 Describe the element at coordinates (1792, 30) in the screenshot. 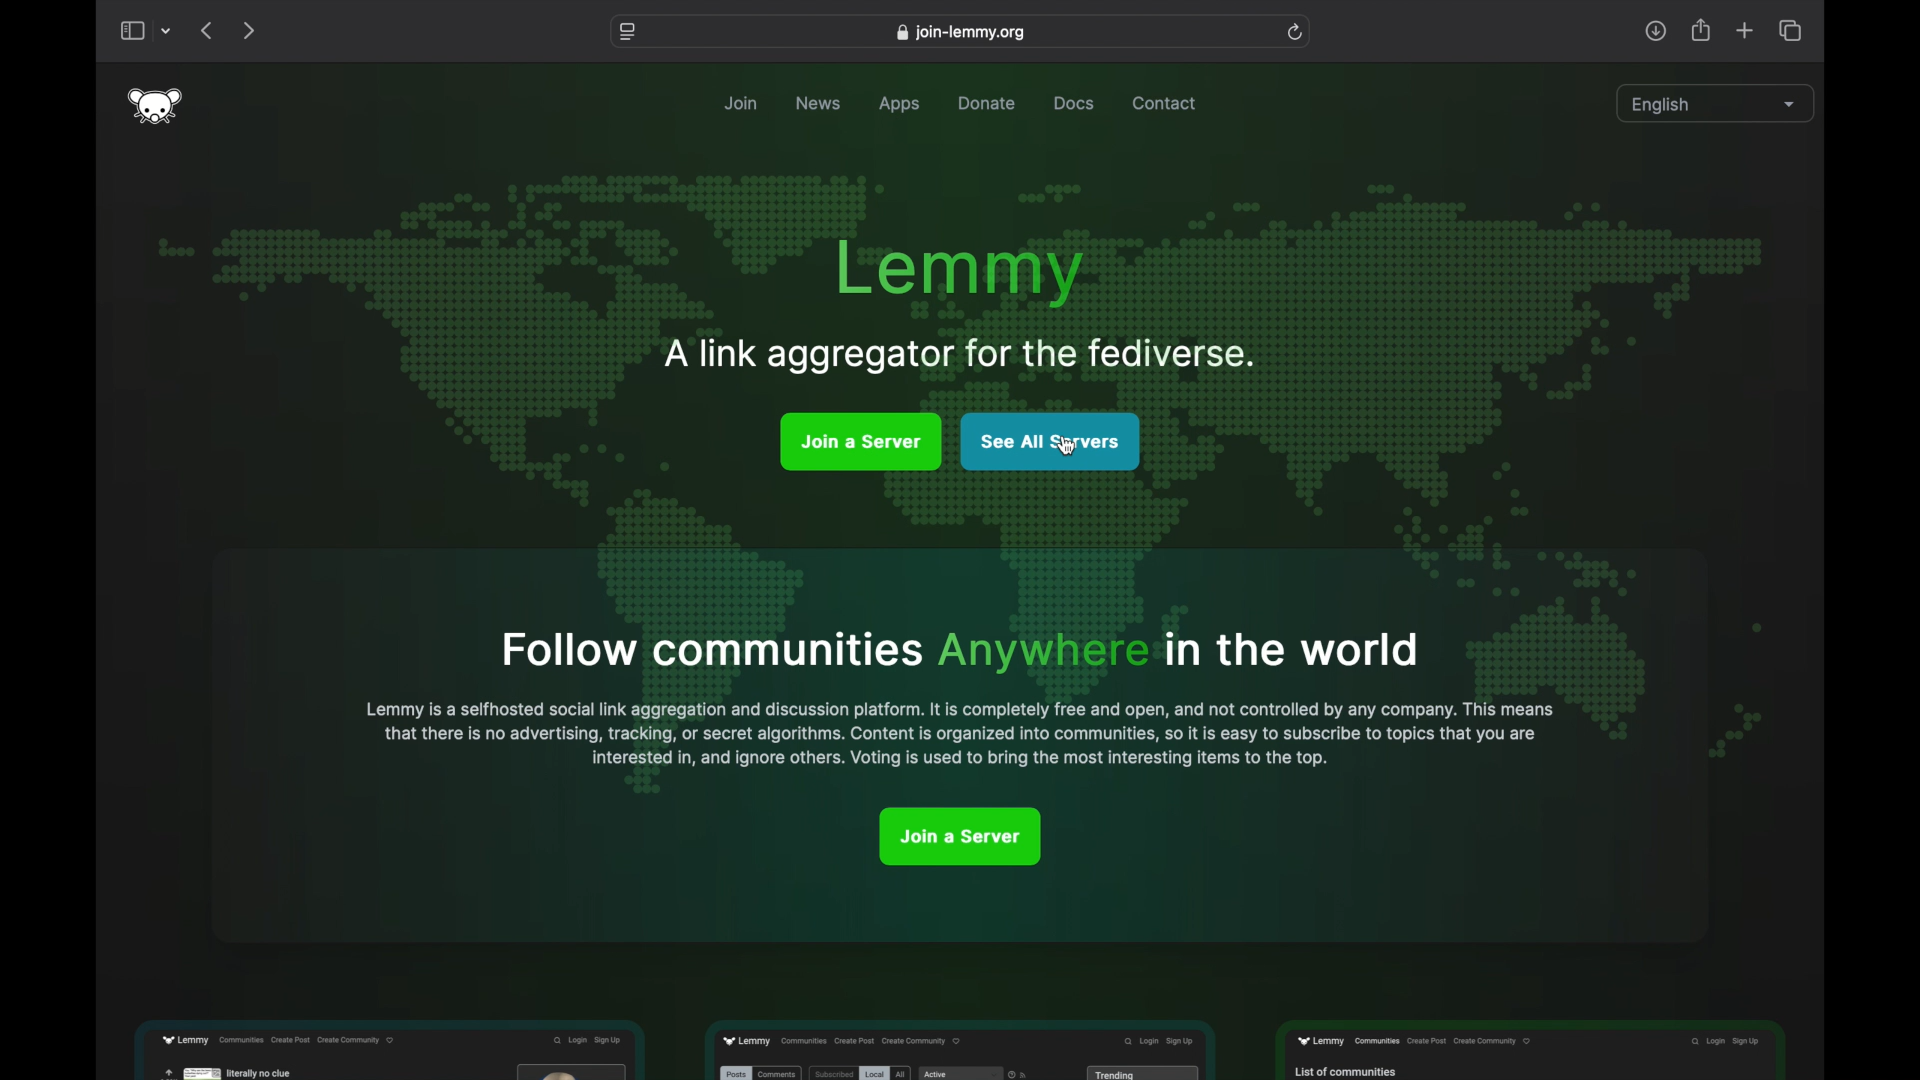

I see `show tab overview` at that location.